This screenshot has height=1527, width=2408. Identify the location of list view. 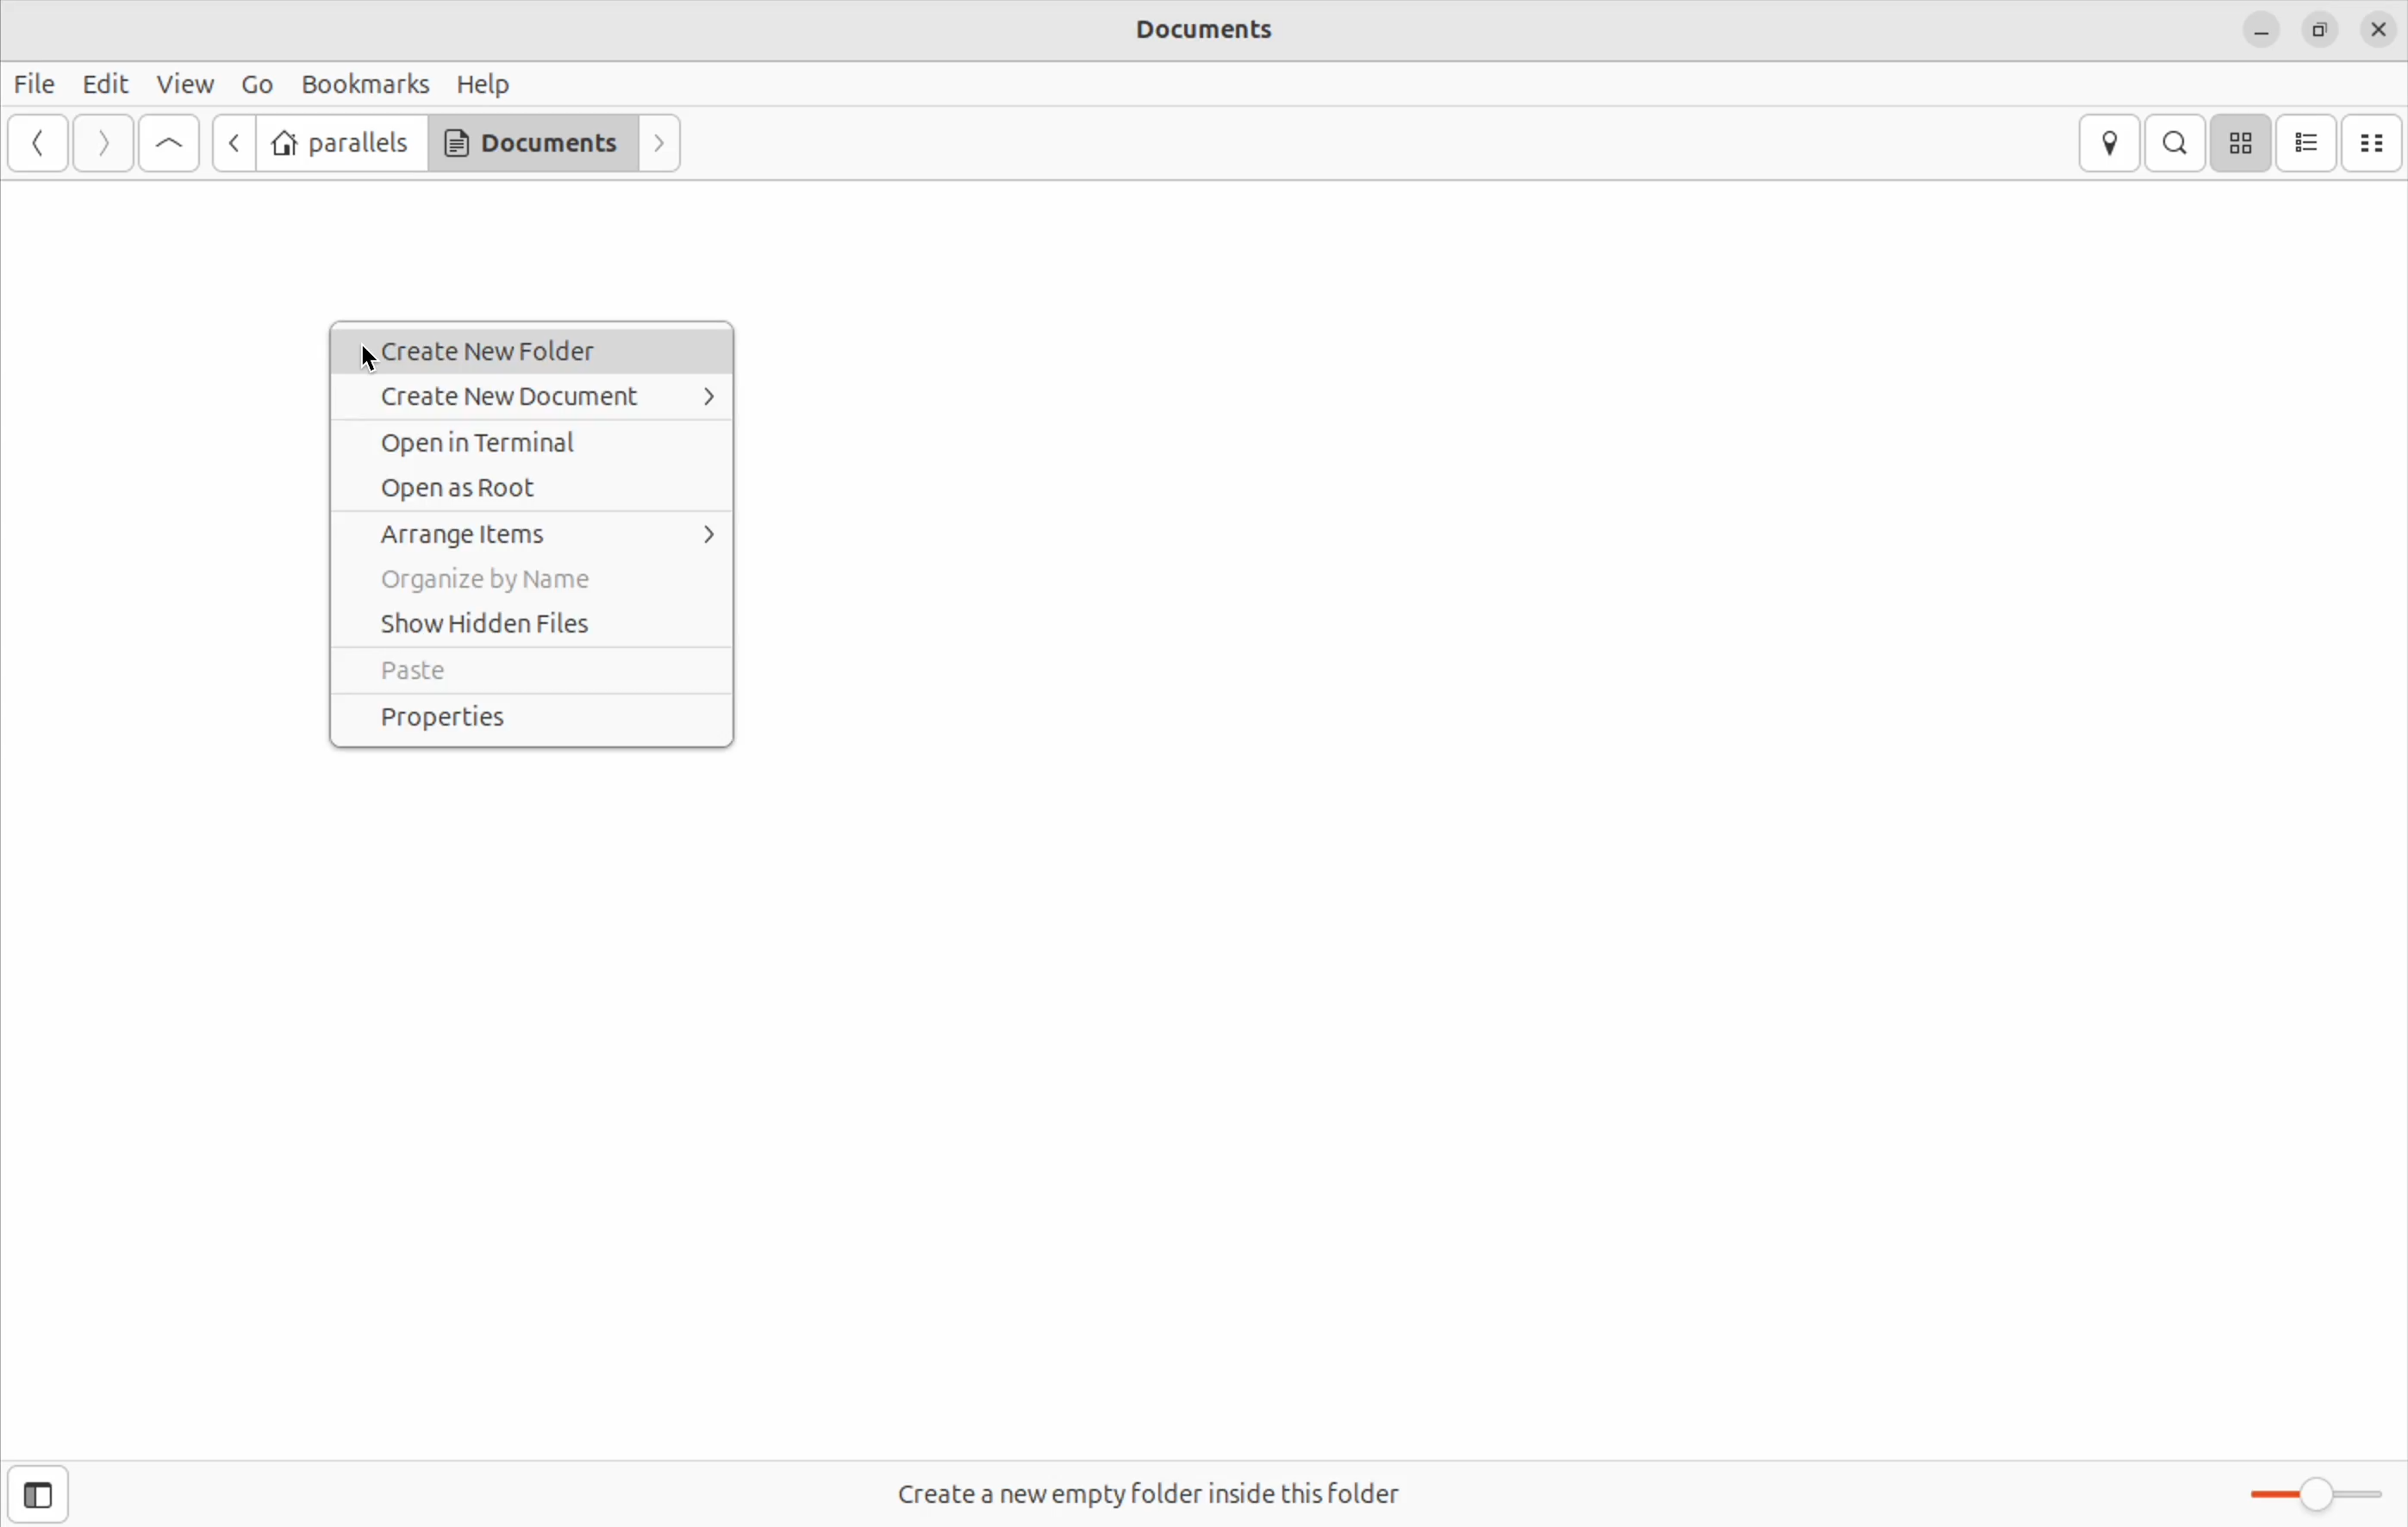
(2313, 140).